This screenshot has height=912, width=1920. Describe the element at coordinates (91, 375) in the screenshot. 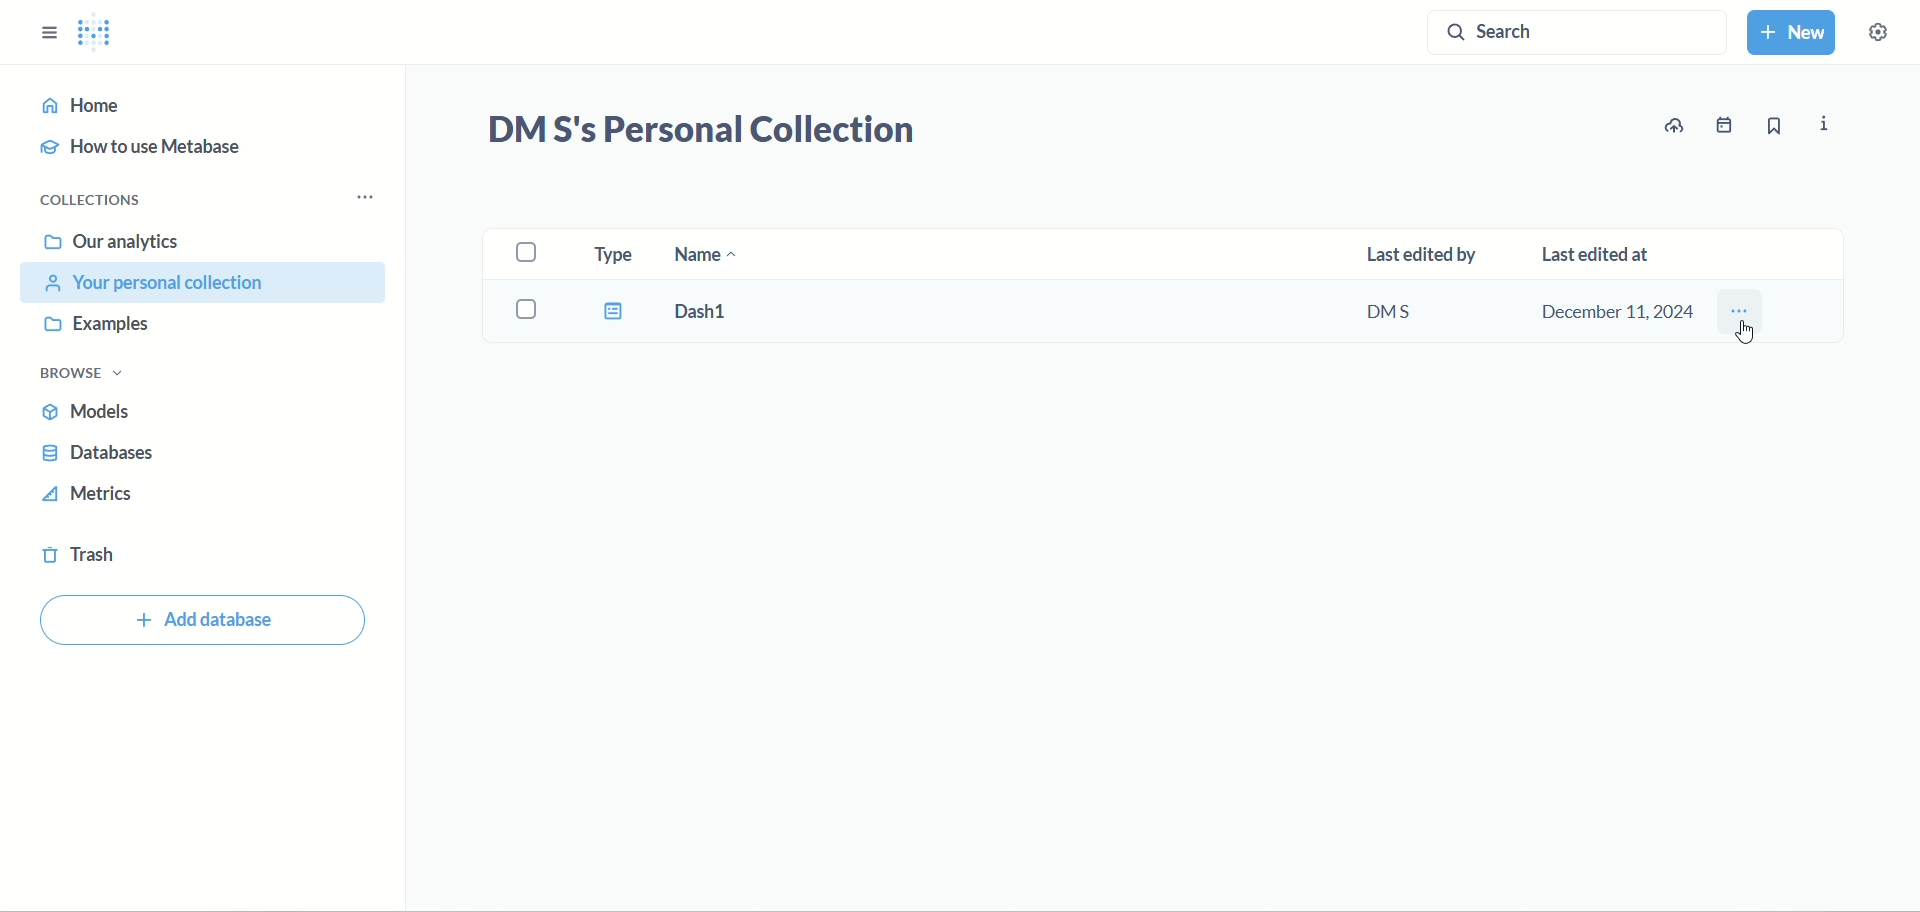

I see `browse` at that location.